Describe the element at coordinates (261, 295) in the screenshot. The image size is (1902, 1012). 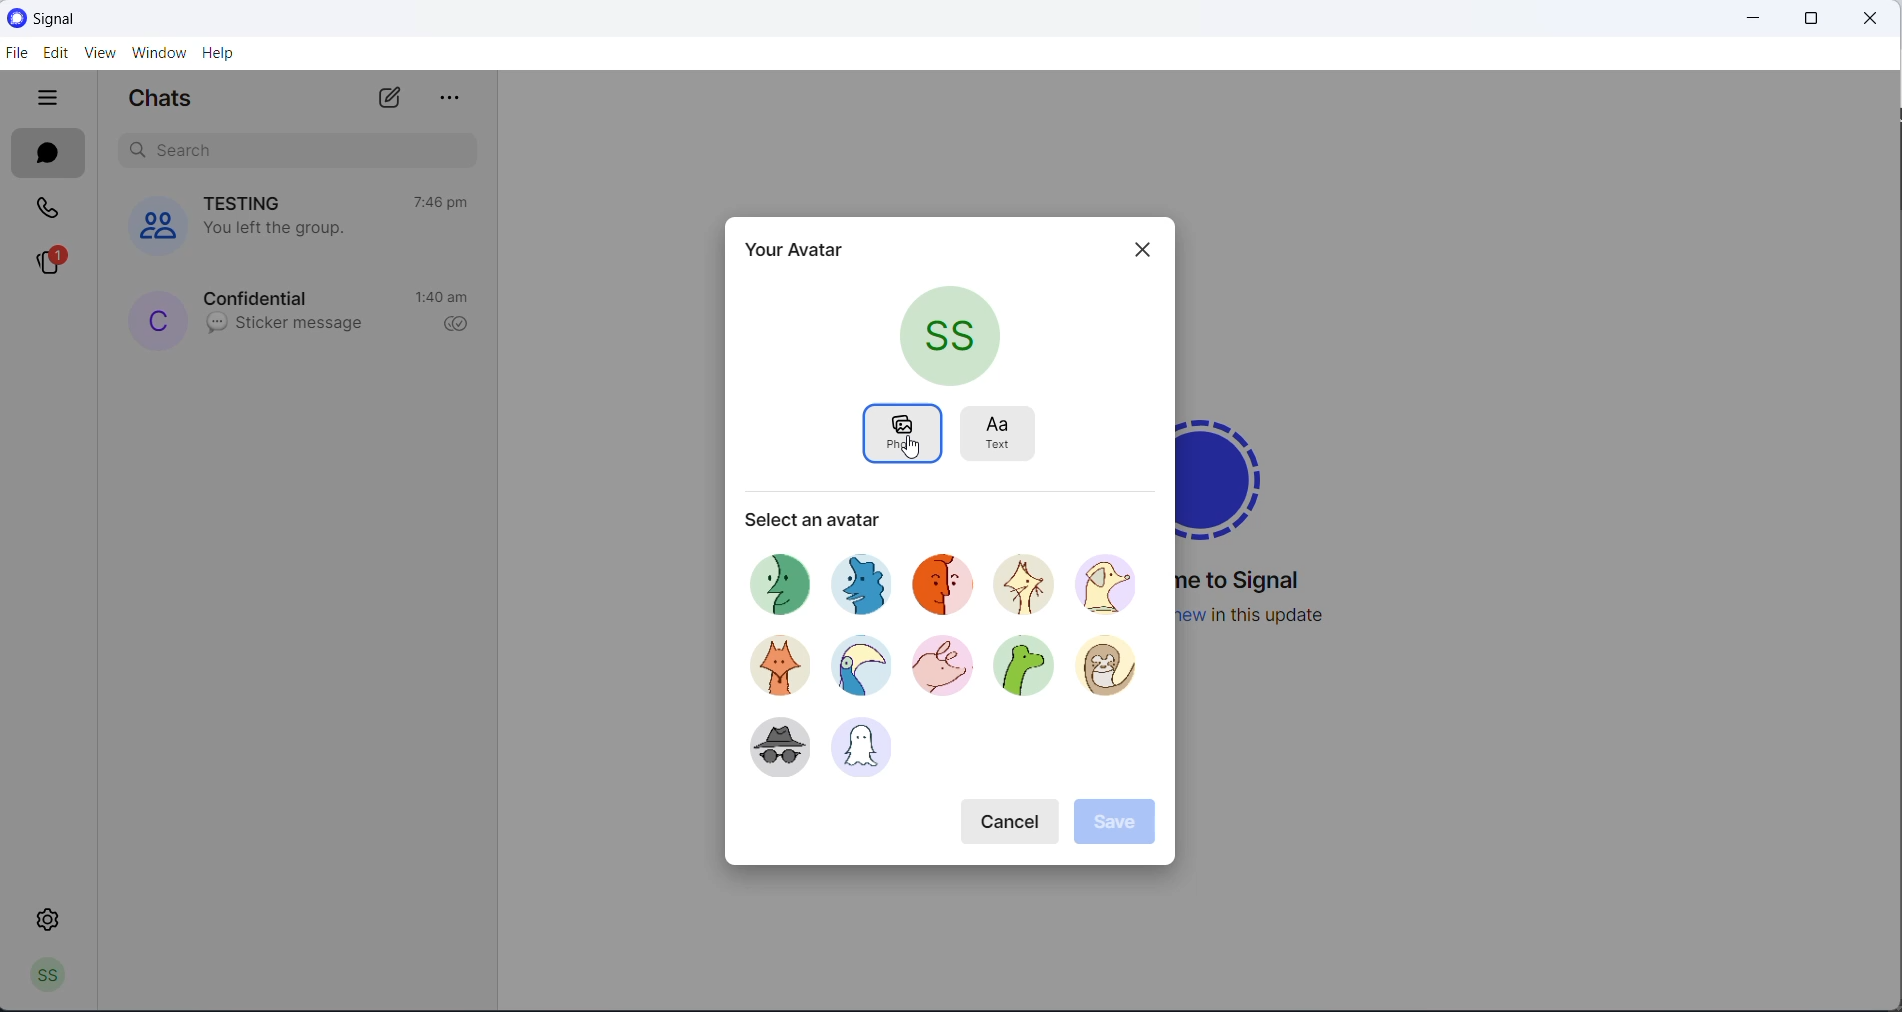
I see `contact name` at that location.